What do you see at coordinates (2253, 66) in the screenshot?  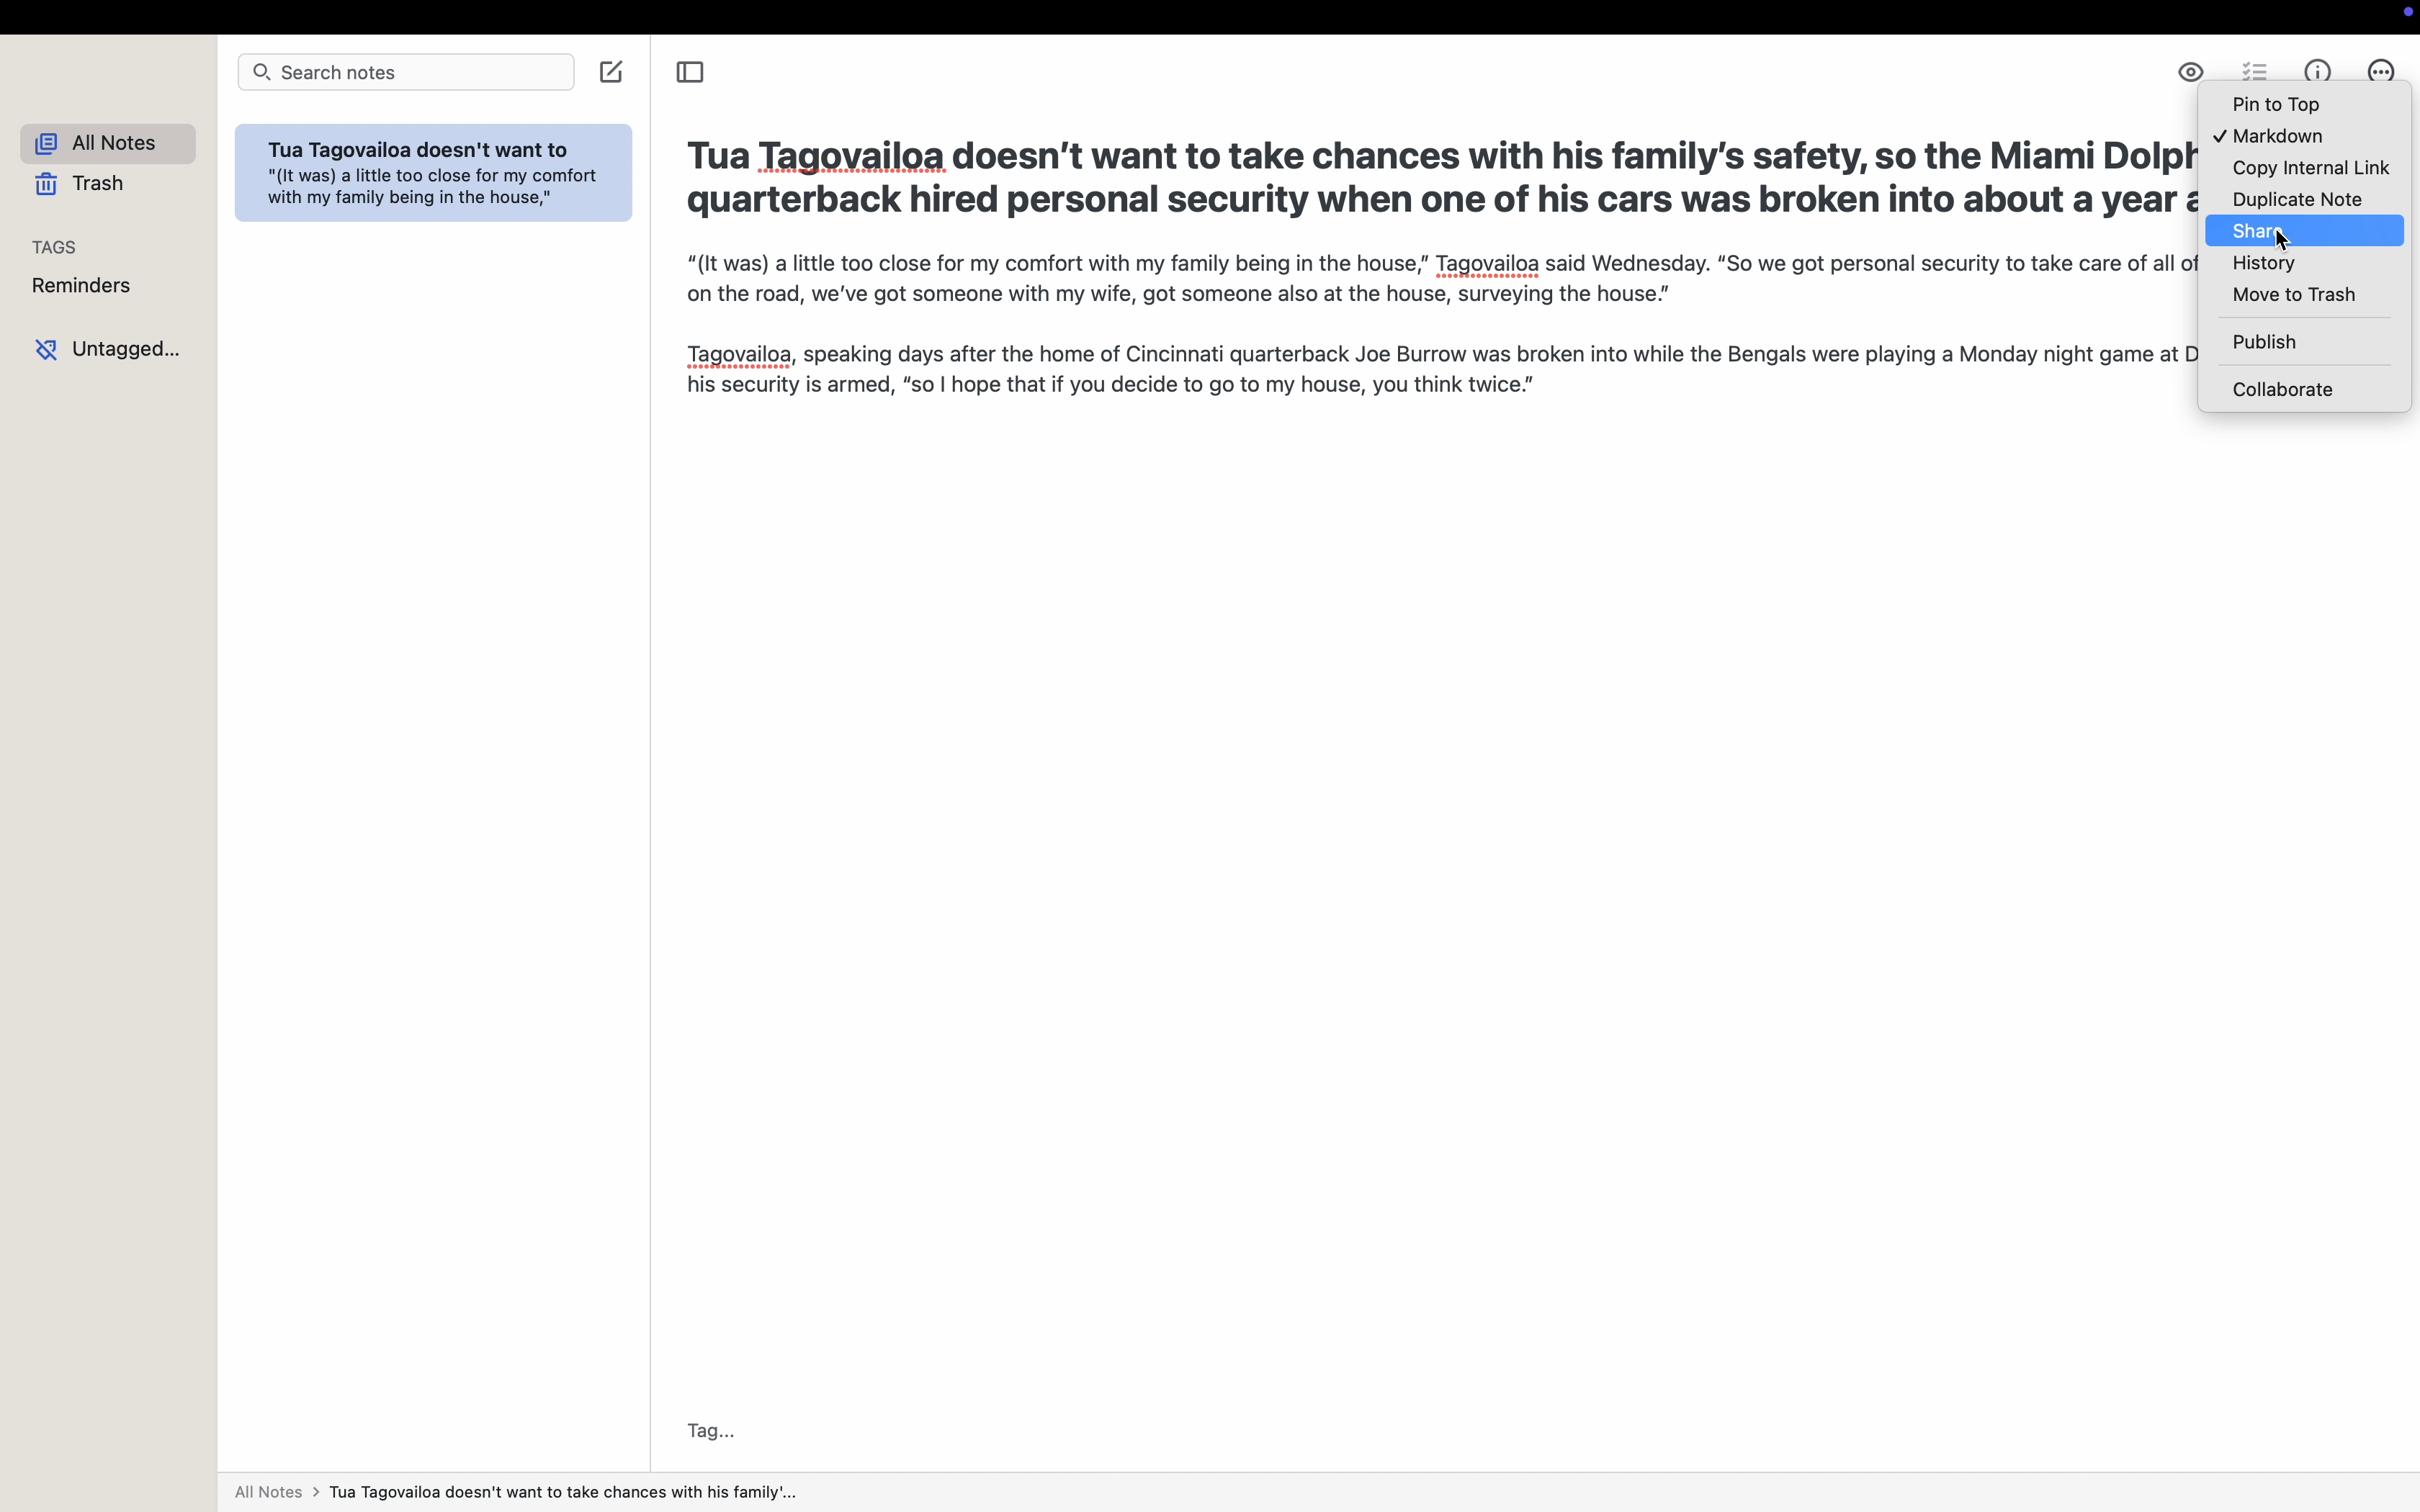 I see `check list` at bounding box center [2253, 66].